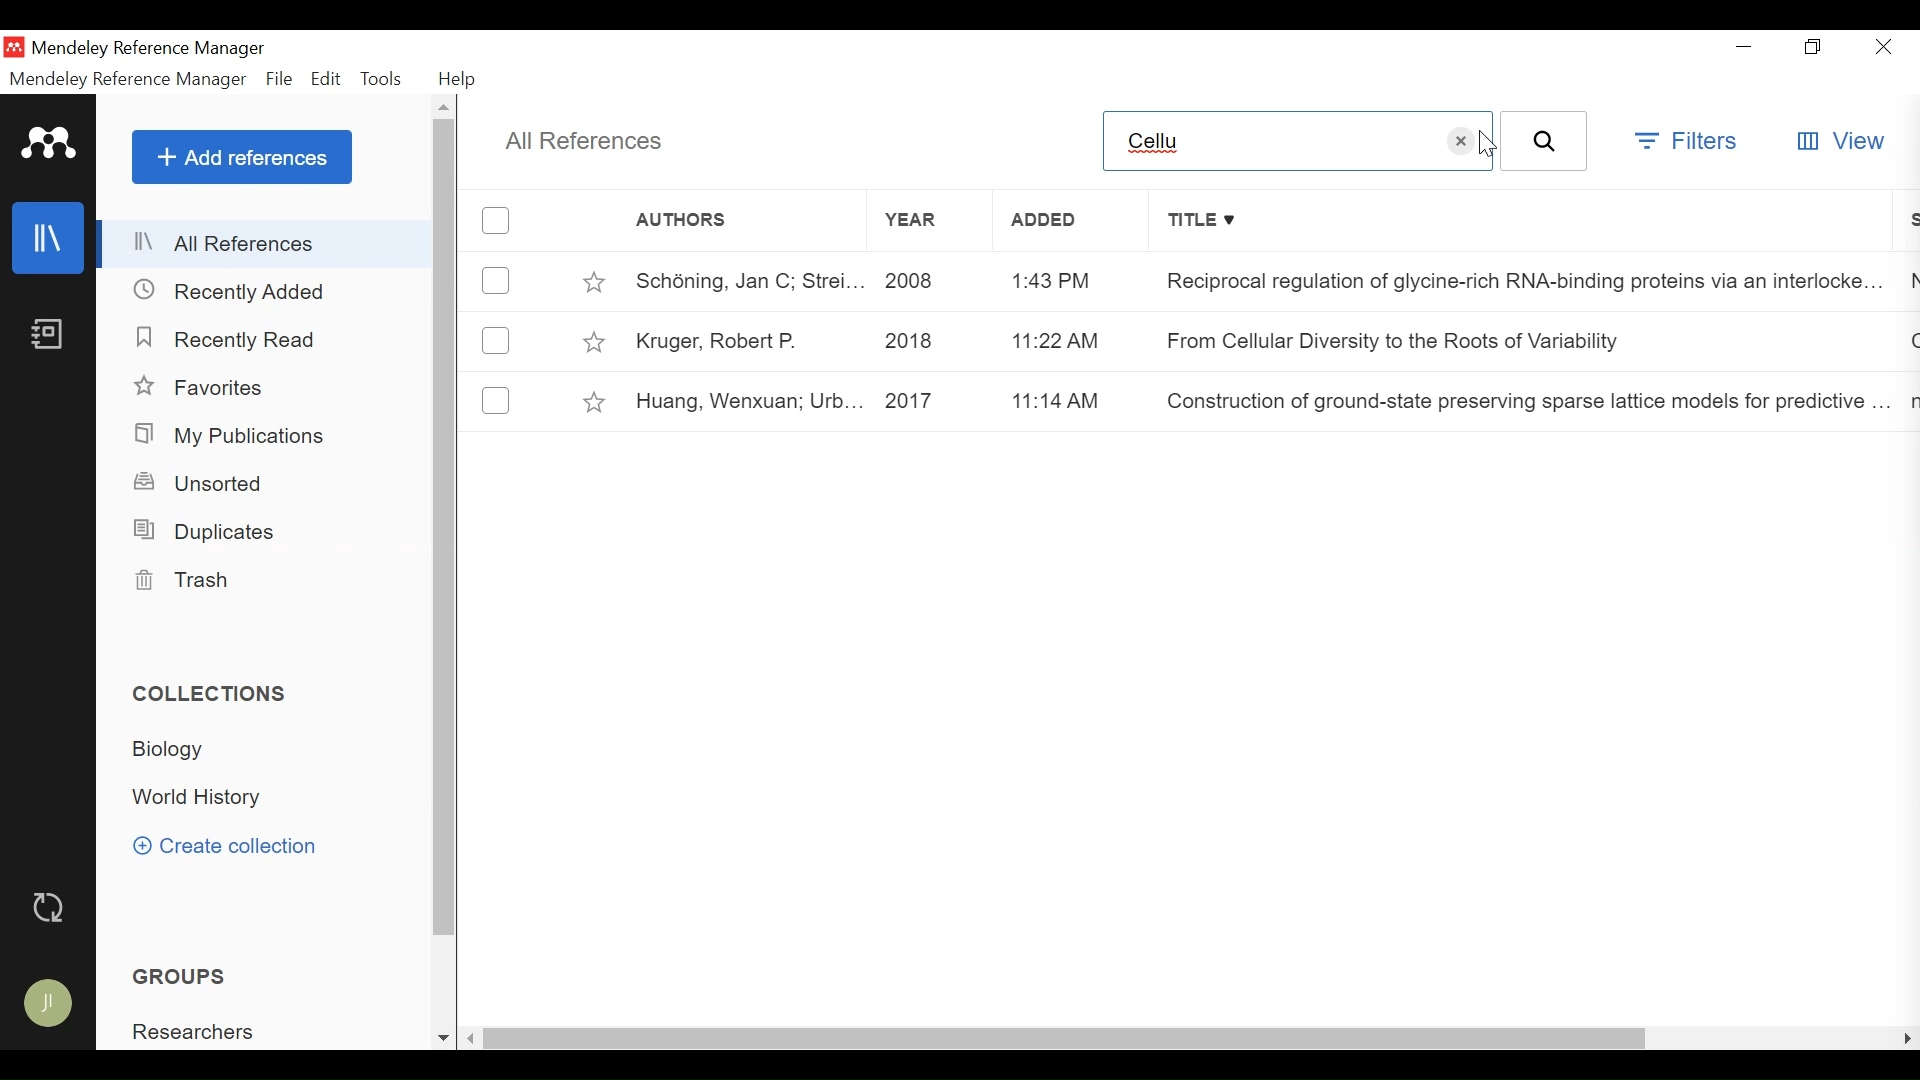  Describe the element at coordinates (446, 108) in the screenshot. I see `Scroll up` at that location.